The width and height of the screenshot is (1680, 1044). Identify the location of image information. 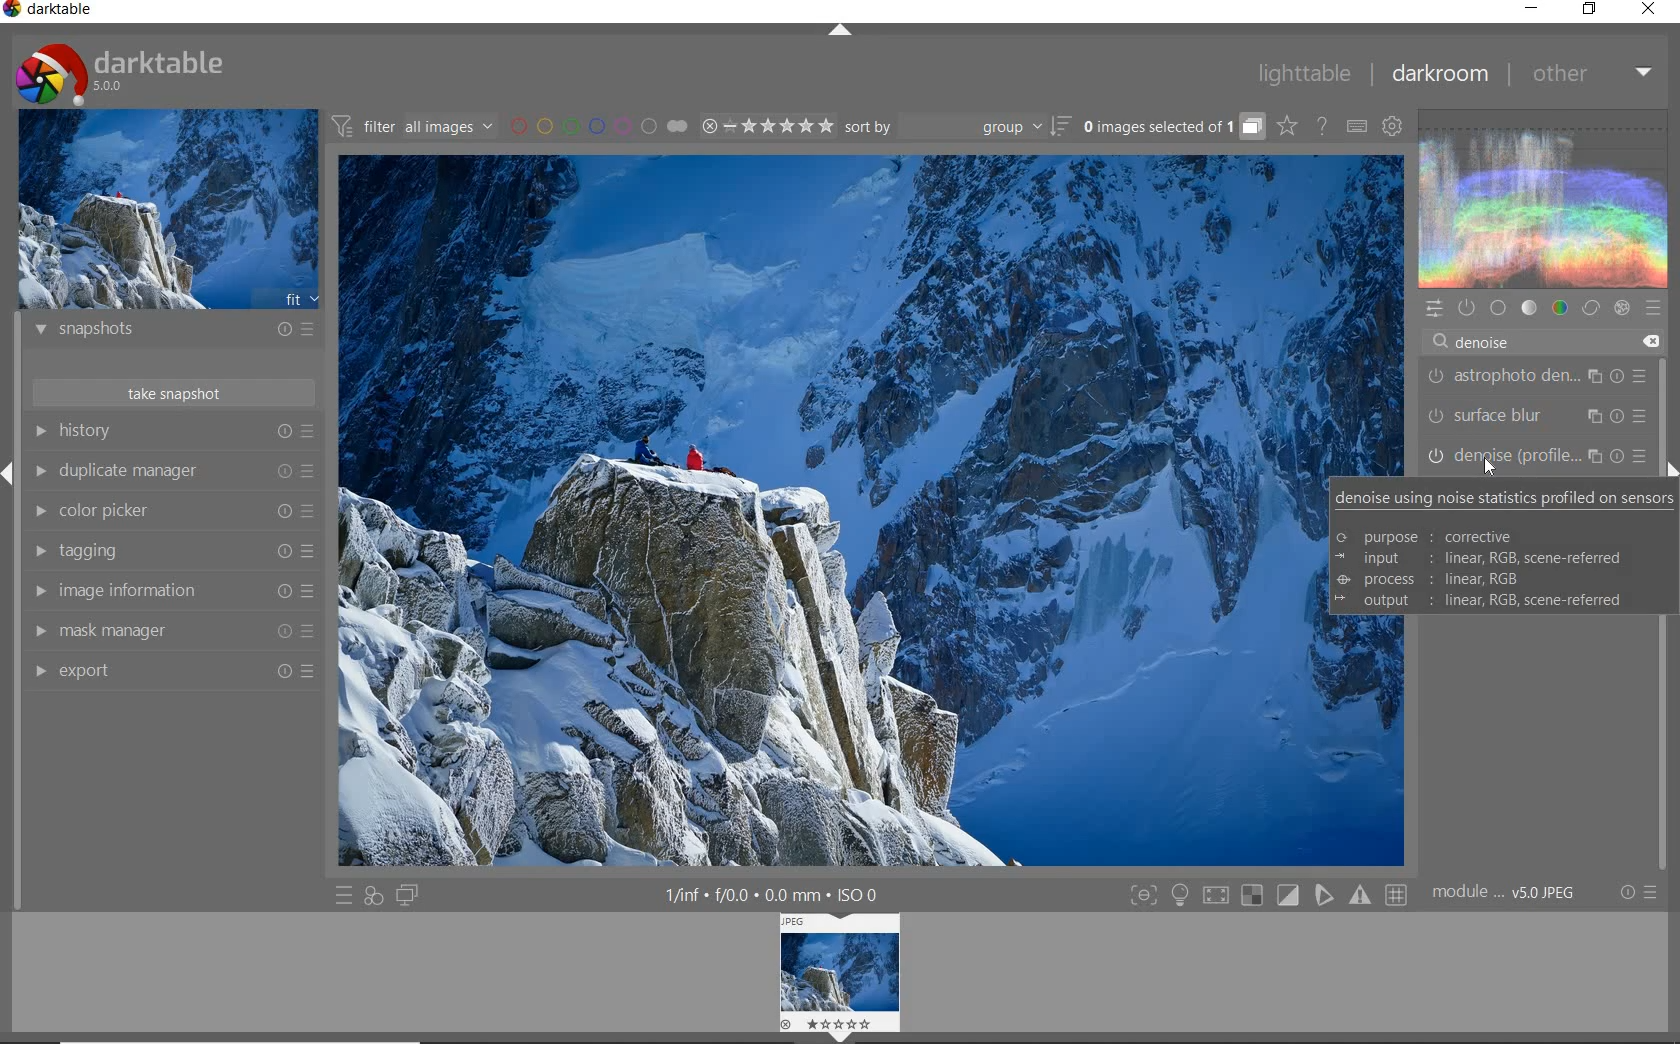
(172, 591).